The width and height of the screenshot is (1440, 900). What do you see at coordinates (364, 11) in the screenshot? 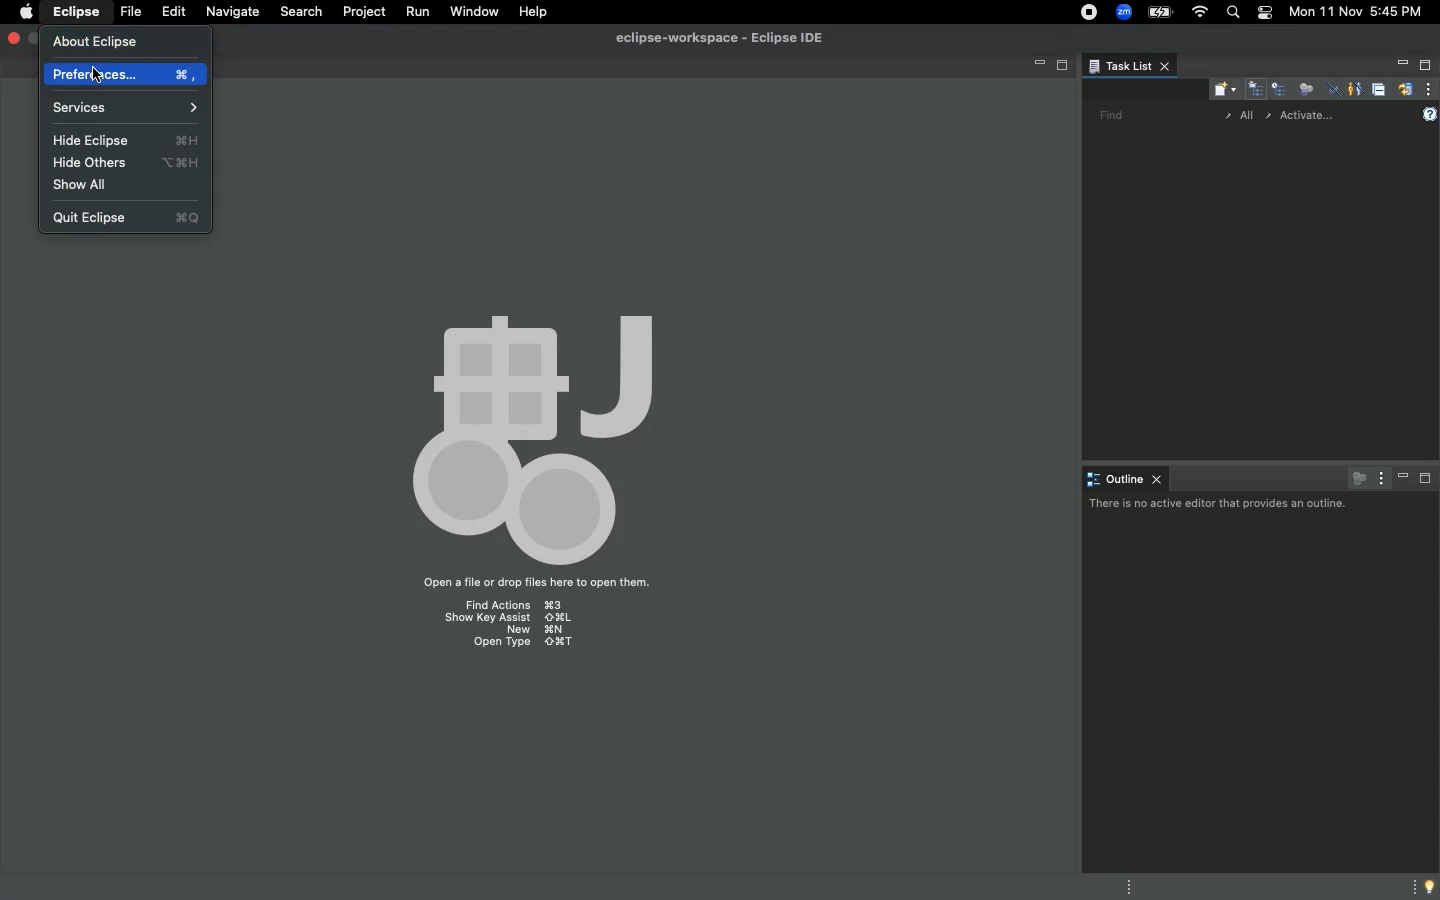
I see `Project` at bounding box center [364, 11].